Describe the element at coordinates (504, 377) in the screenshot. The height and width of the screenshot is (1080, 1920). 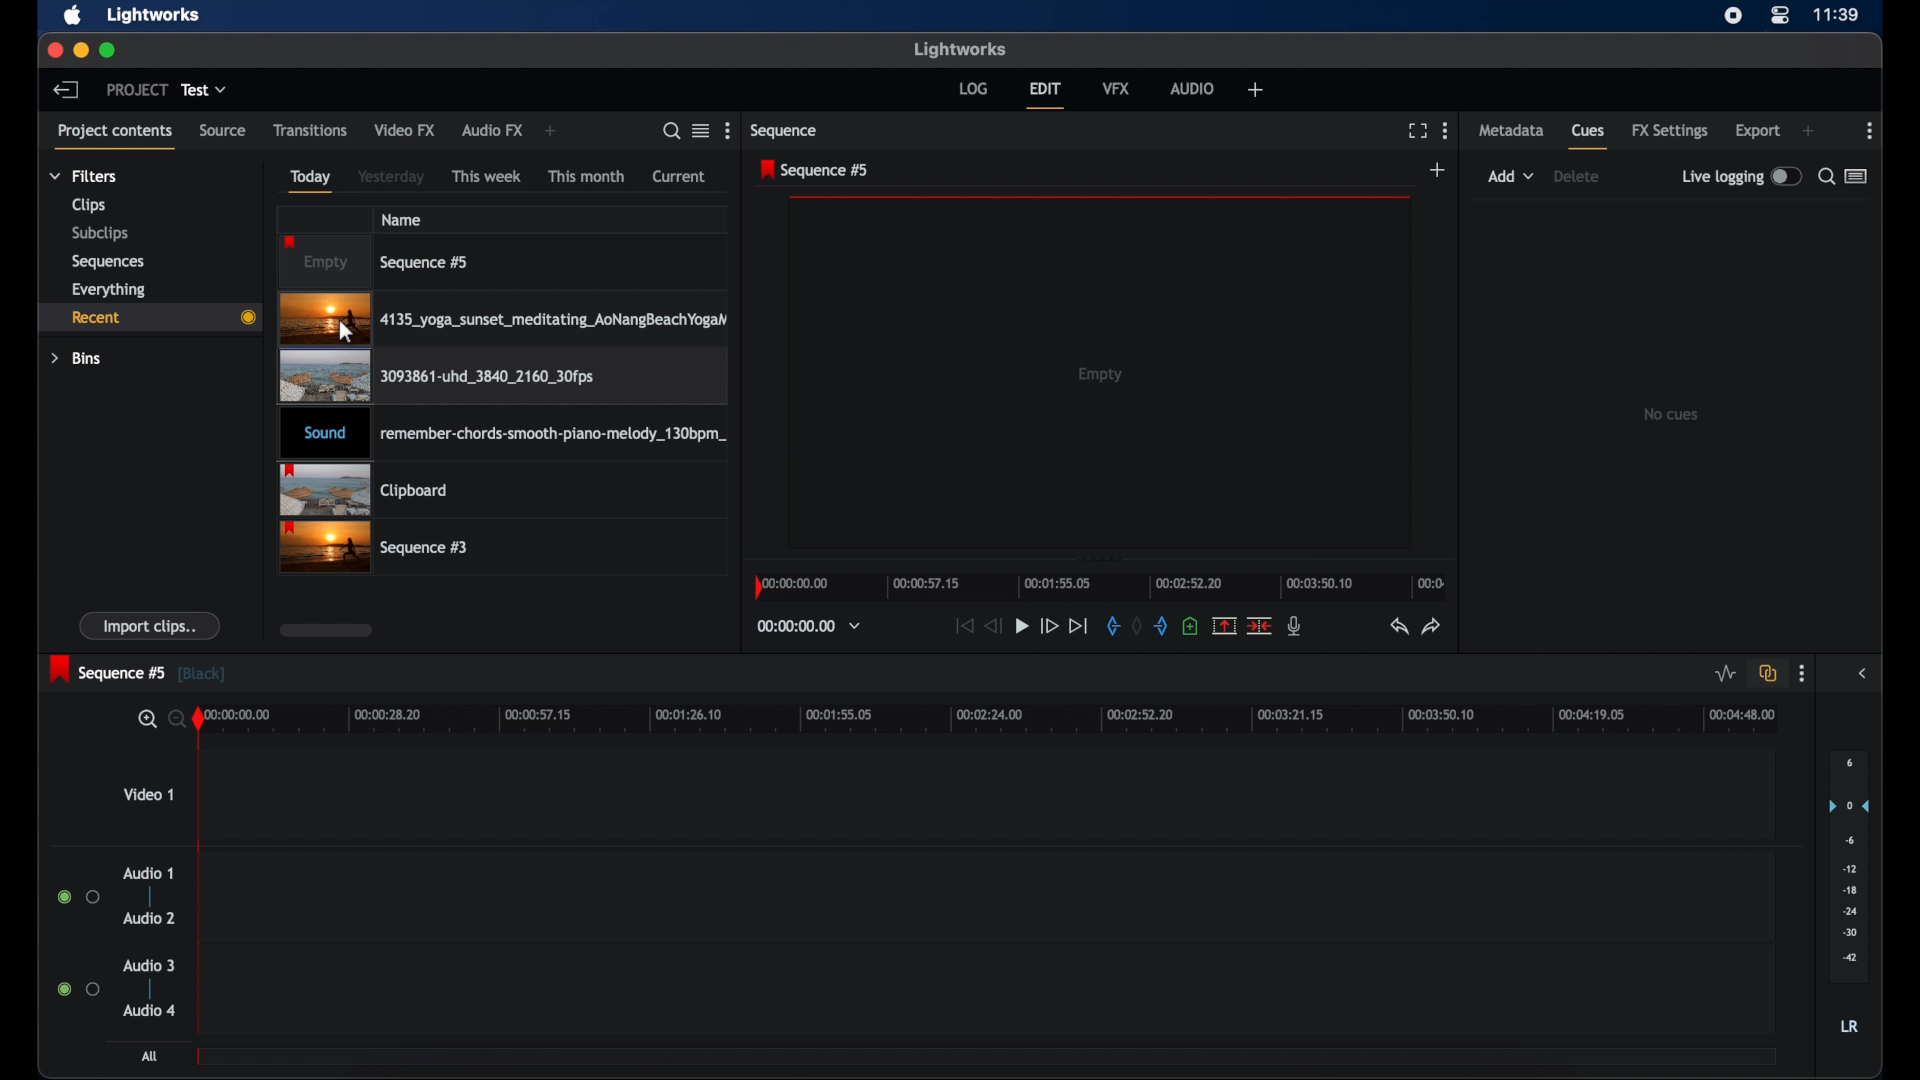
I see `videoclip` at that location.